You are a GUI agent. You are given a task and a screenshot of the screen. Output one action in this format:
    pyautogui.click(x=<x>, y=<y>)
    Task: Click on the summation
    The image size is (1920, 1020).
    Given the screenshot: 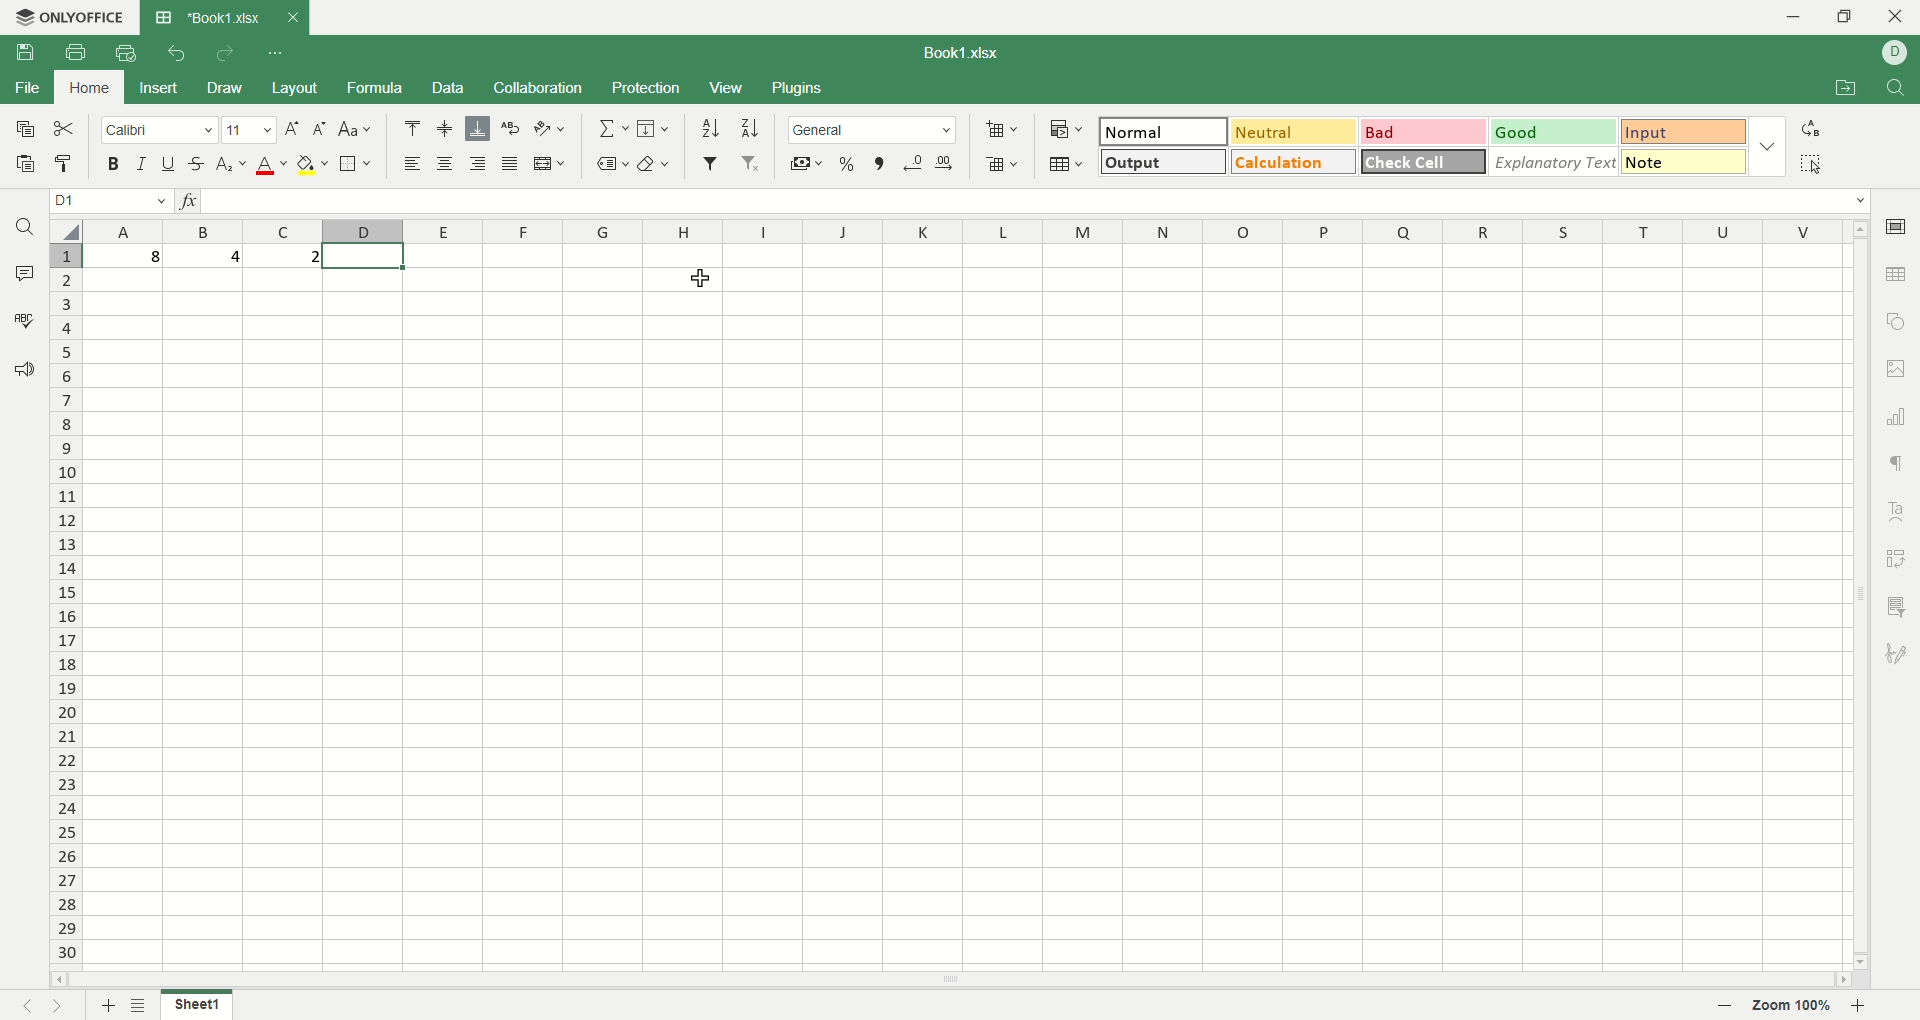 What is the action you would take?
    pyautogui.click(x=612, y=128)
    